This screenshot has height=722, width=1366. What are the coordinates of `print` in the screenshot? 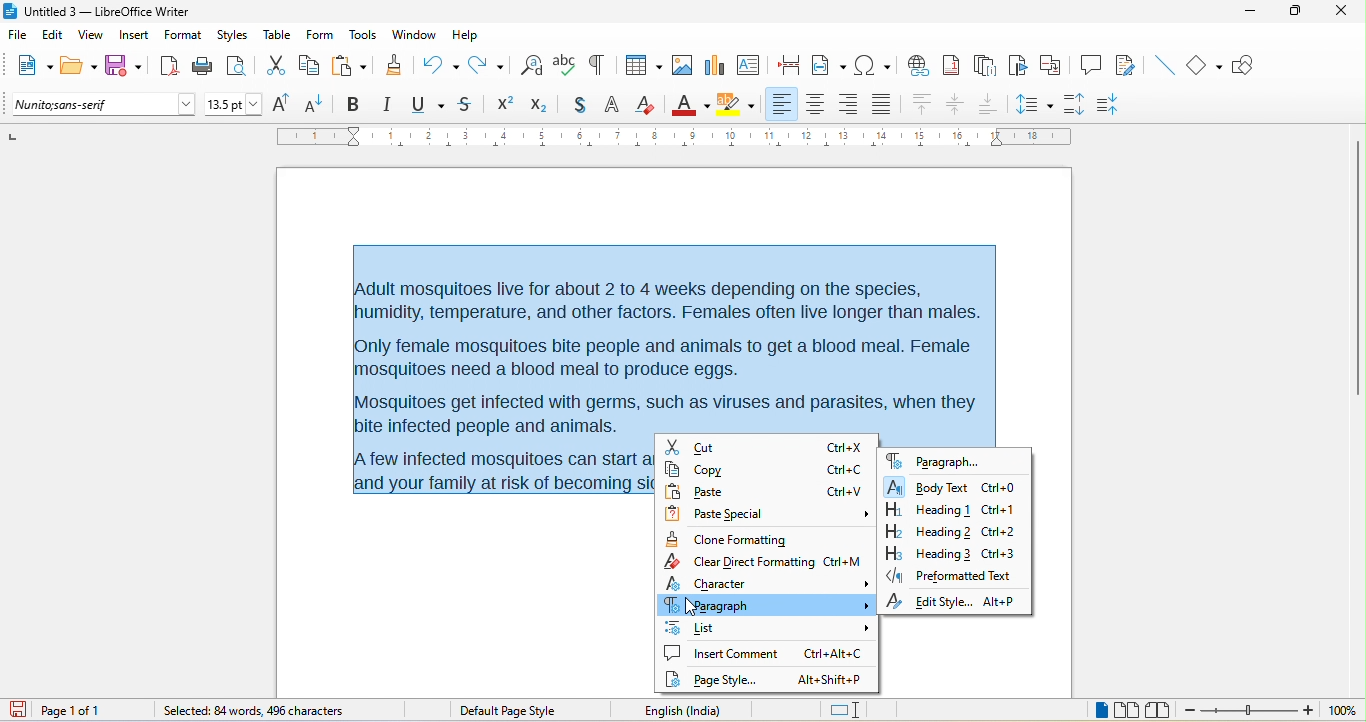 It's located at (203, 67).